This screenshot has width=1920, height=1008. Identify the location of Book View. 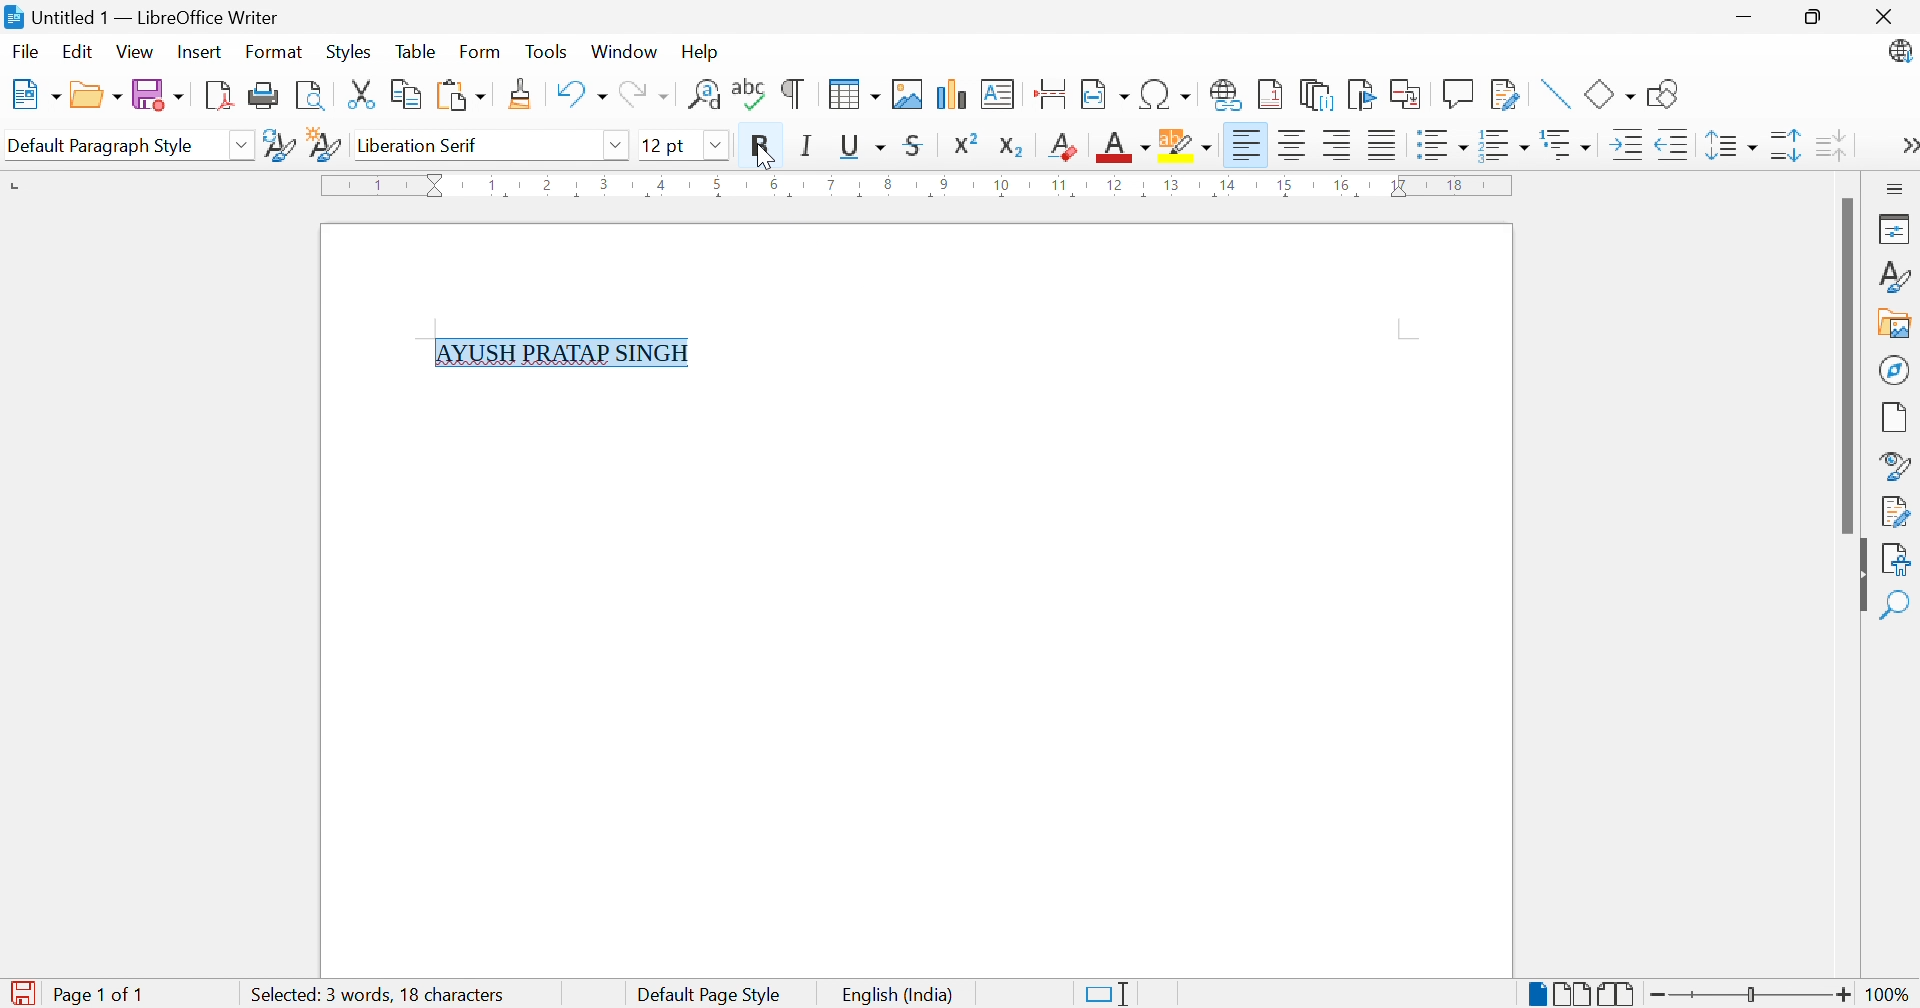
(1621, 992).